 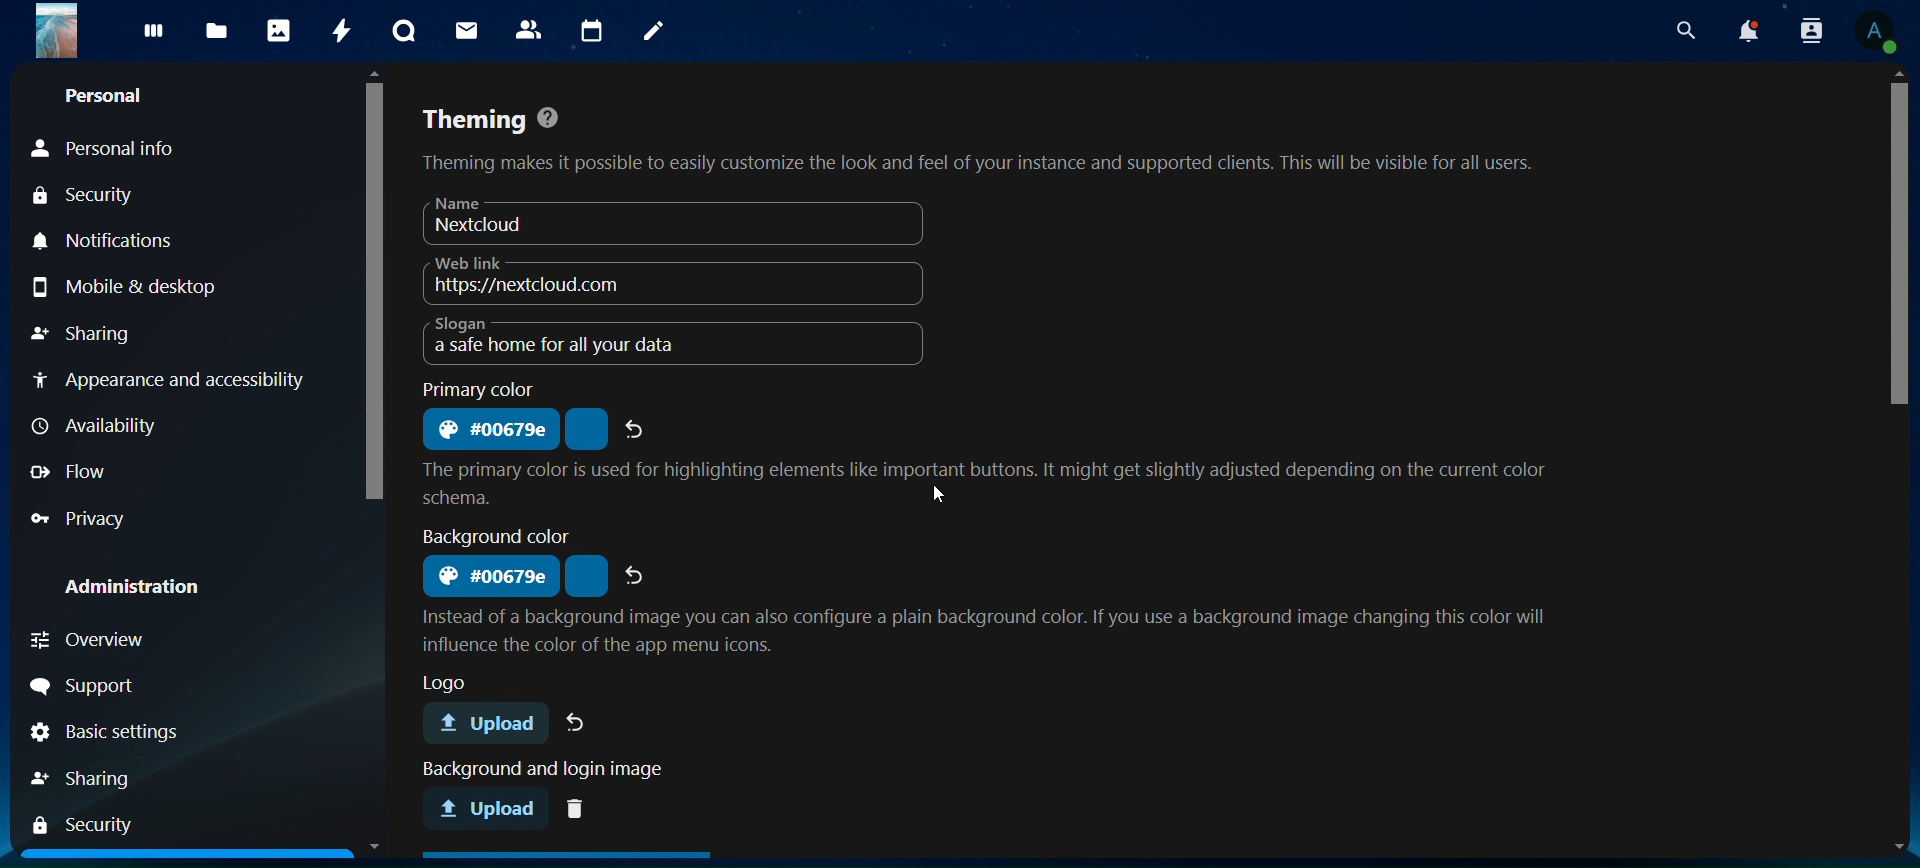 I want to click on notifications, so click(x=99, y=238).